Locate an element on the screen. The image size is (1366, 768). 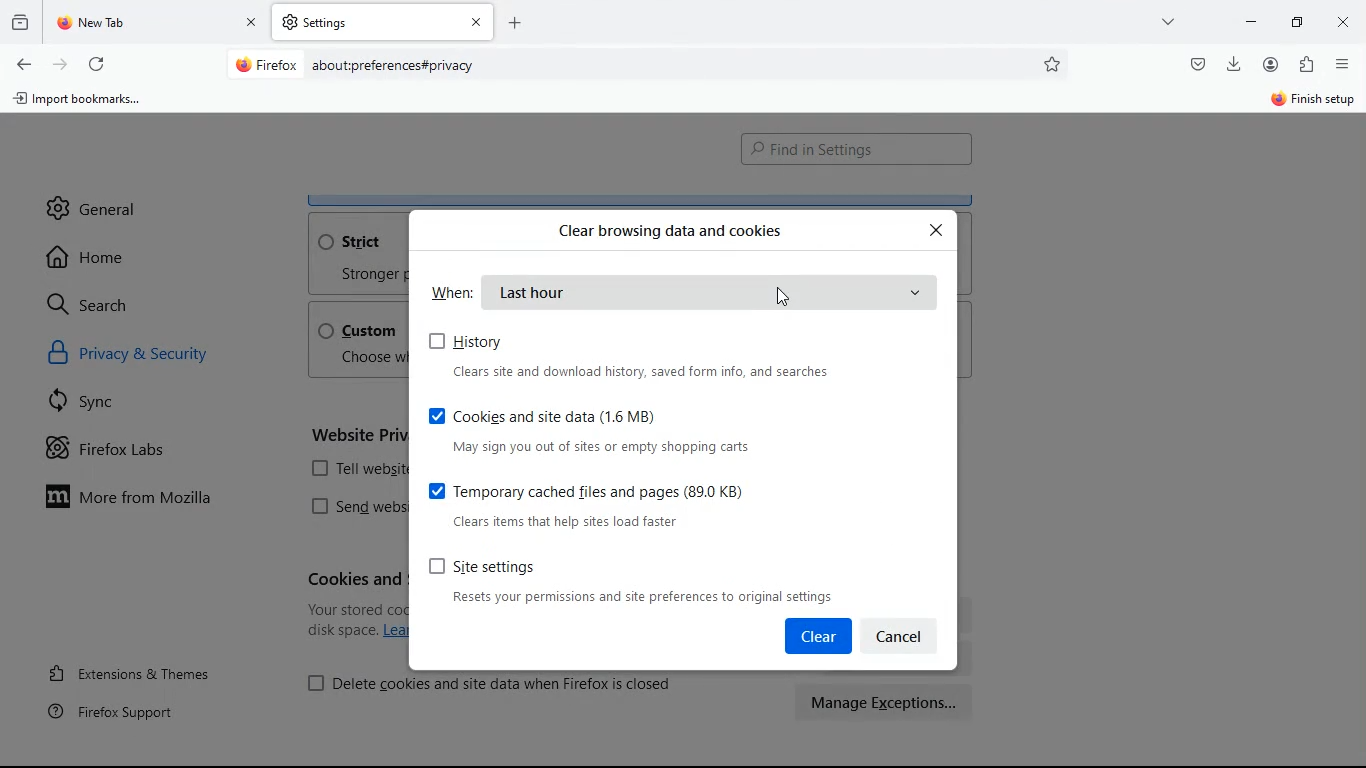
history is located at coordinates (646, 356).